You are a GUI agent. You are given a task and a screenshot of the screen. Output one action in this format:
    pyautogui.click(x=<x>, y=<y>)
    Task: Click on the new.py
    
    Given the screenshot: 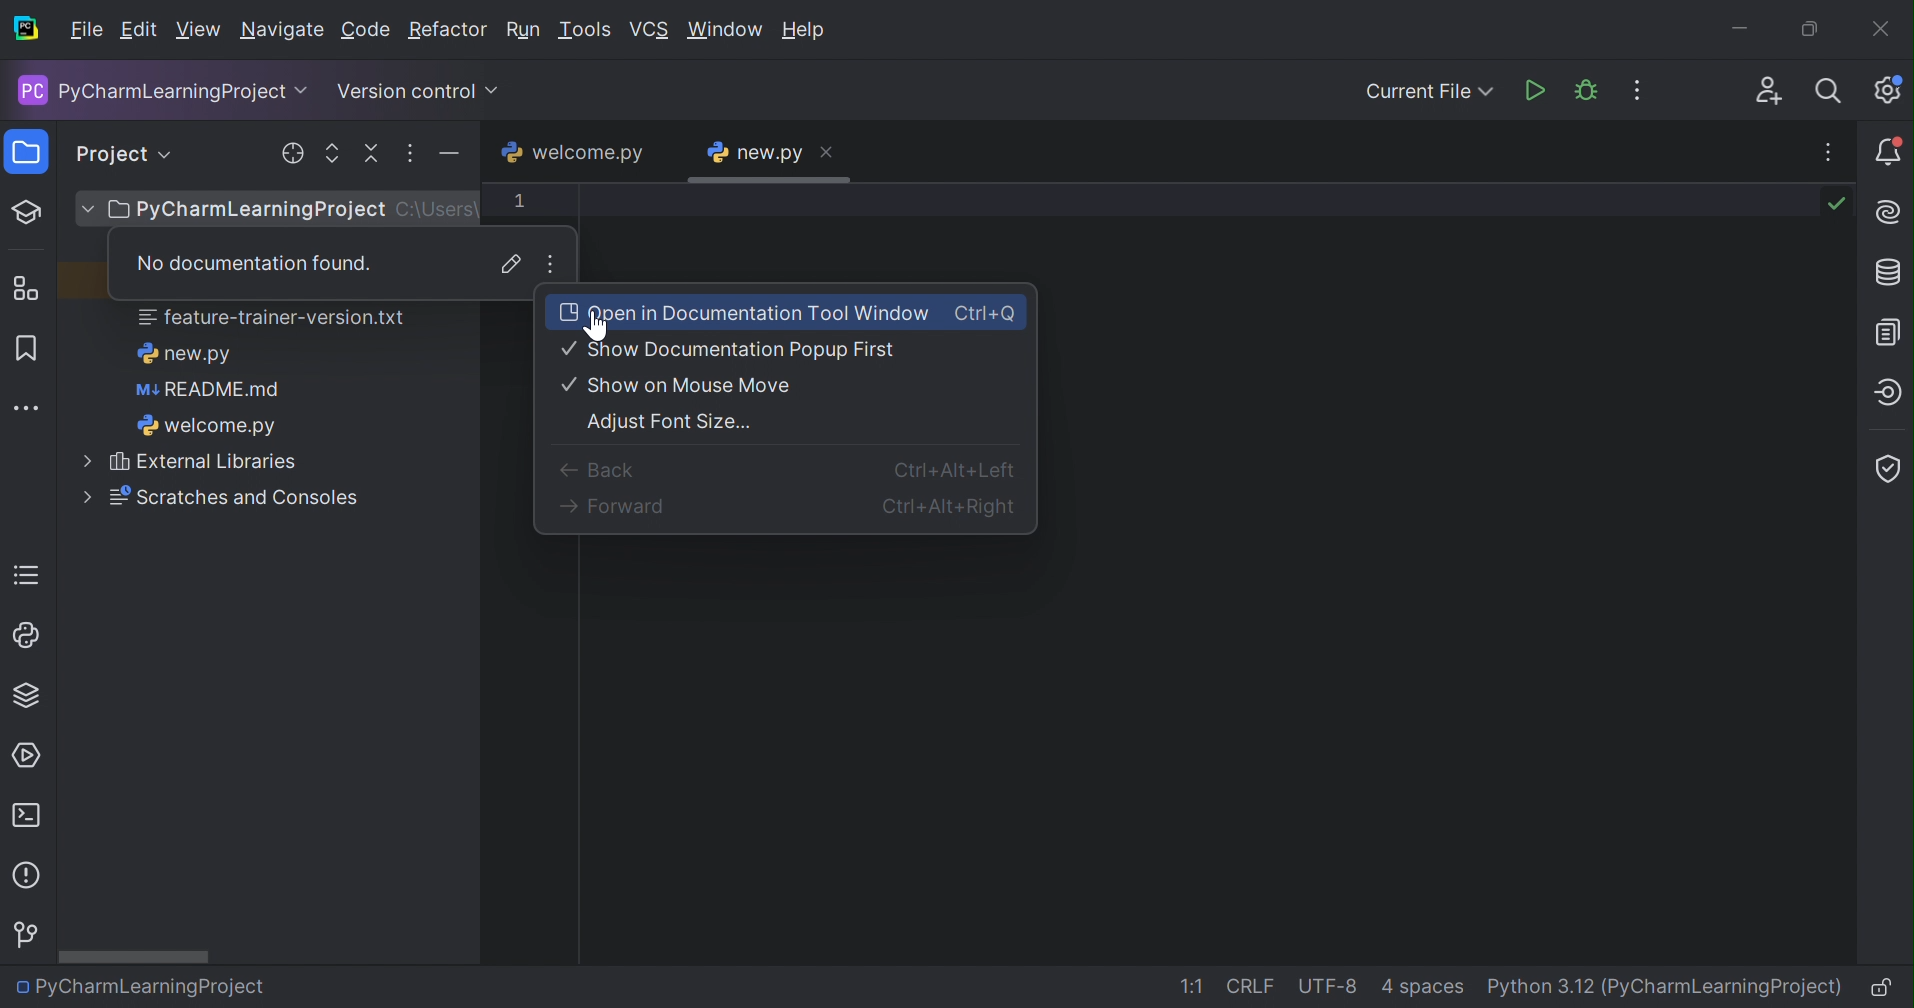 What is the action you would take?
    pyautogui.click(x=755, y=152)
    